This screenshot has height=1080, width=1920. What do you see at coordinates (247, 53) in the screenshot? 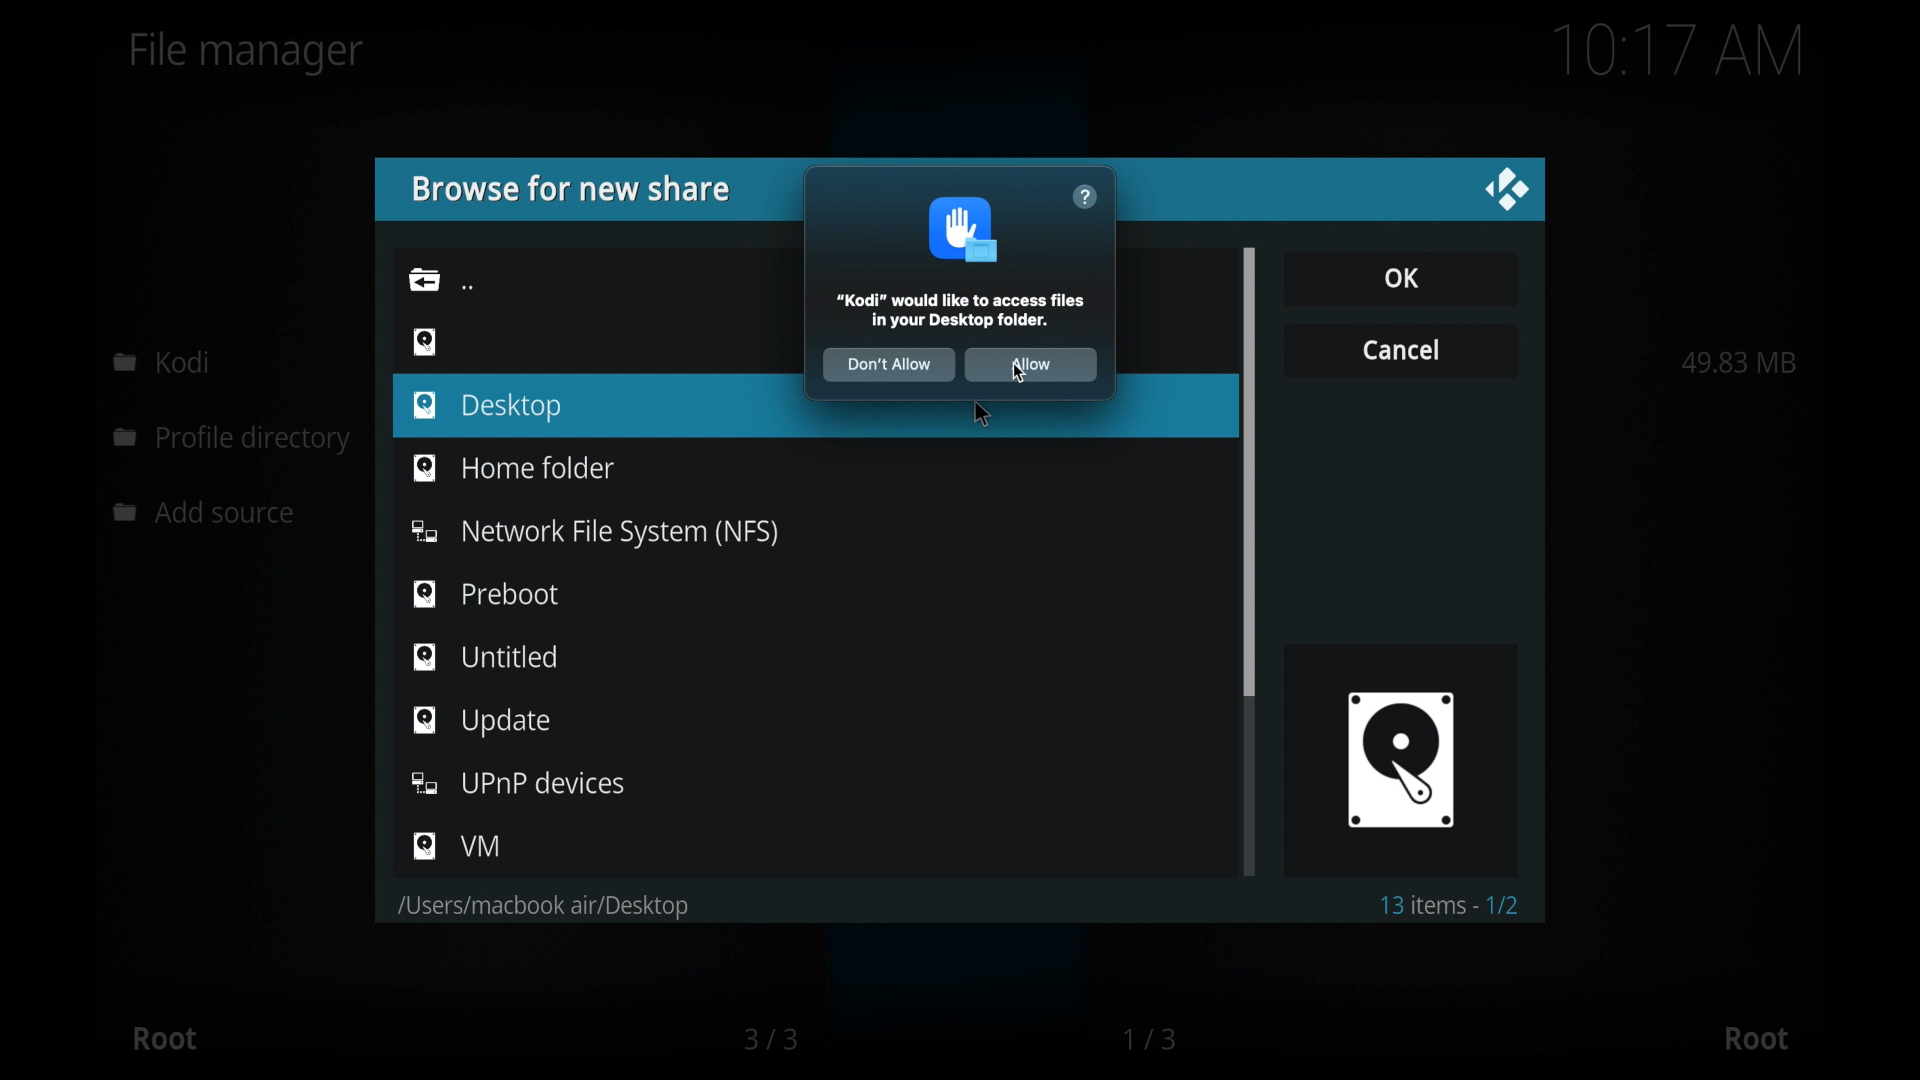
I see `file manager` at bounding box center [247, 53].